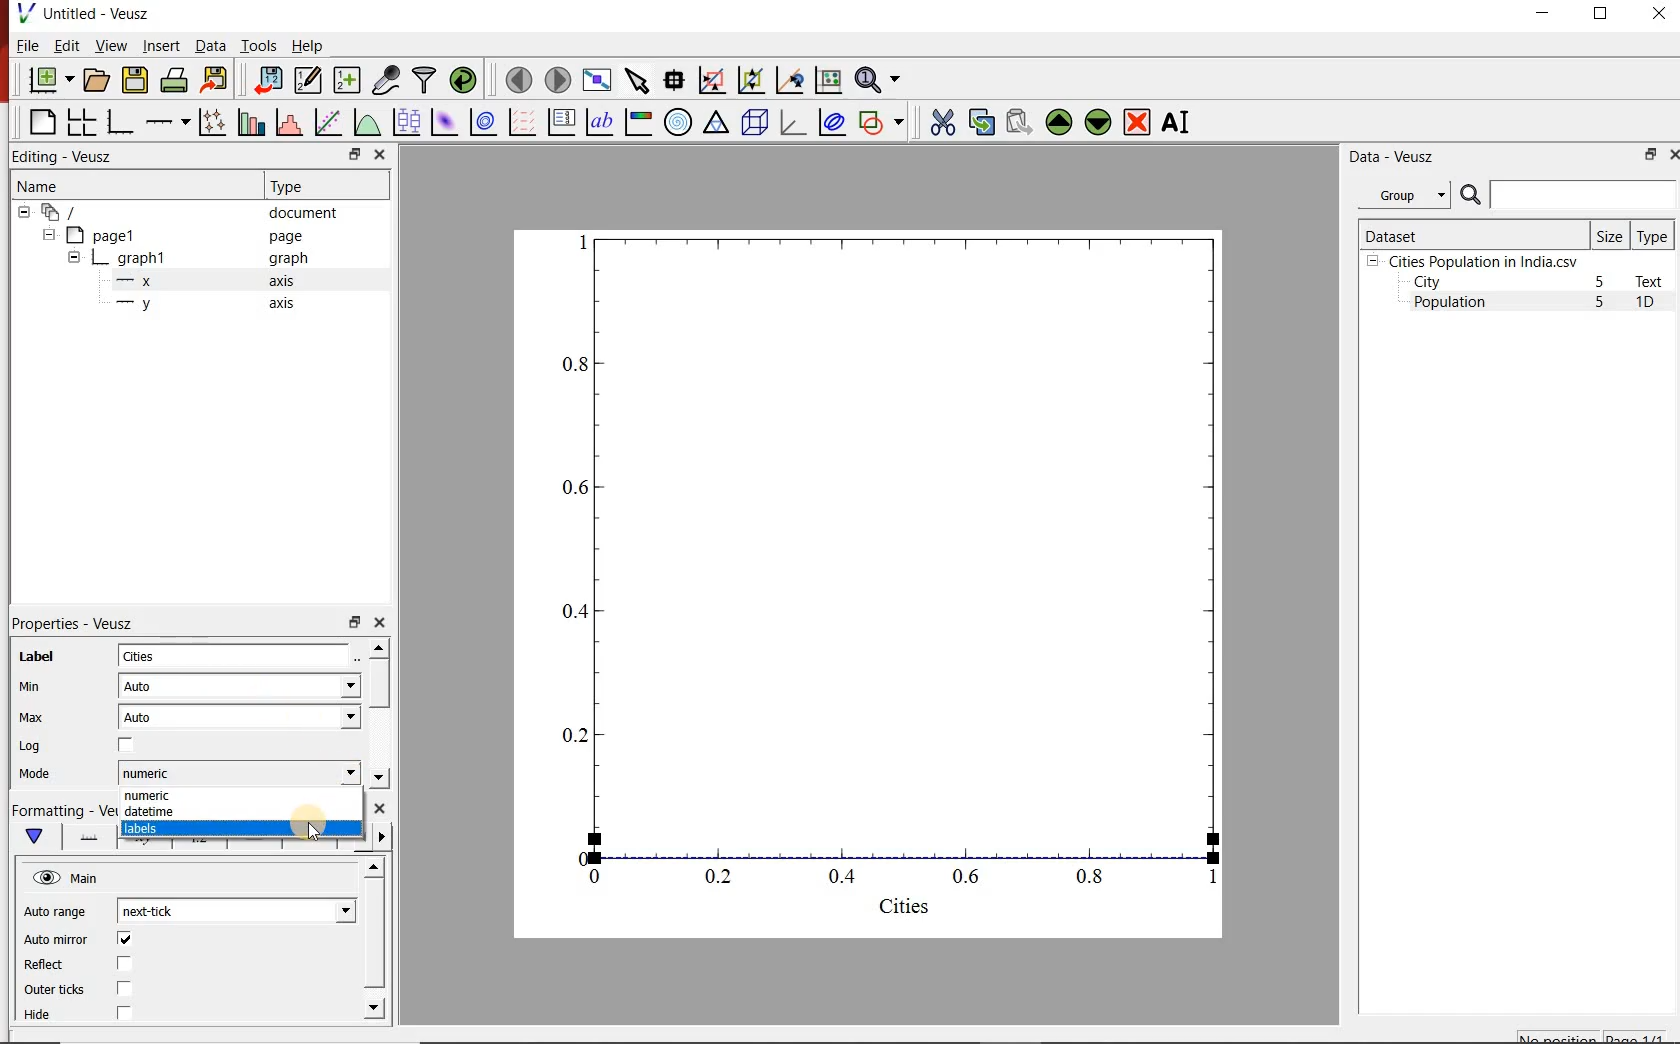 The width and height of the screenshot is (1680, 1044). What do you see at coordinates (377, 808) in the screenshot?
I see `close` at bounding box center [377, 808].